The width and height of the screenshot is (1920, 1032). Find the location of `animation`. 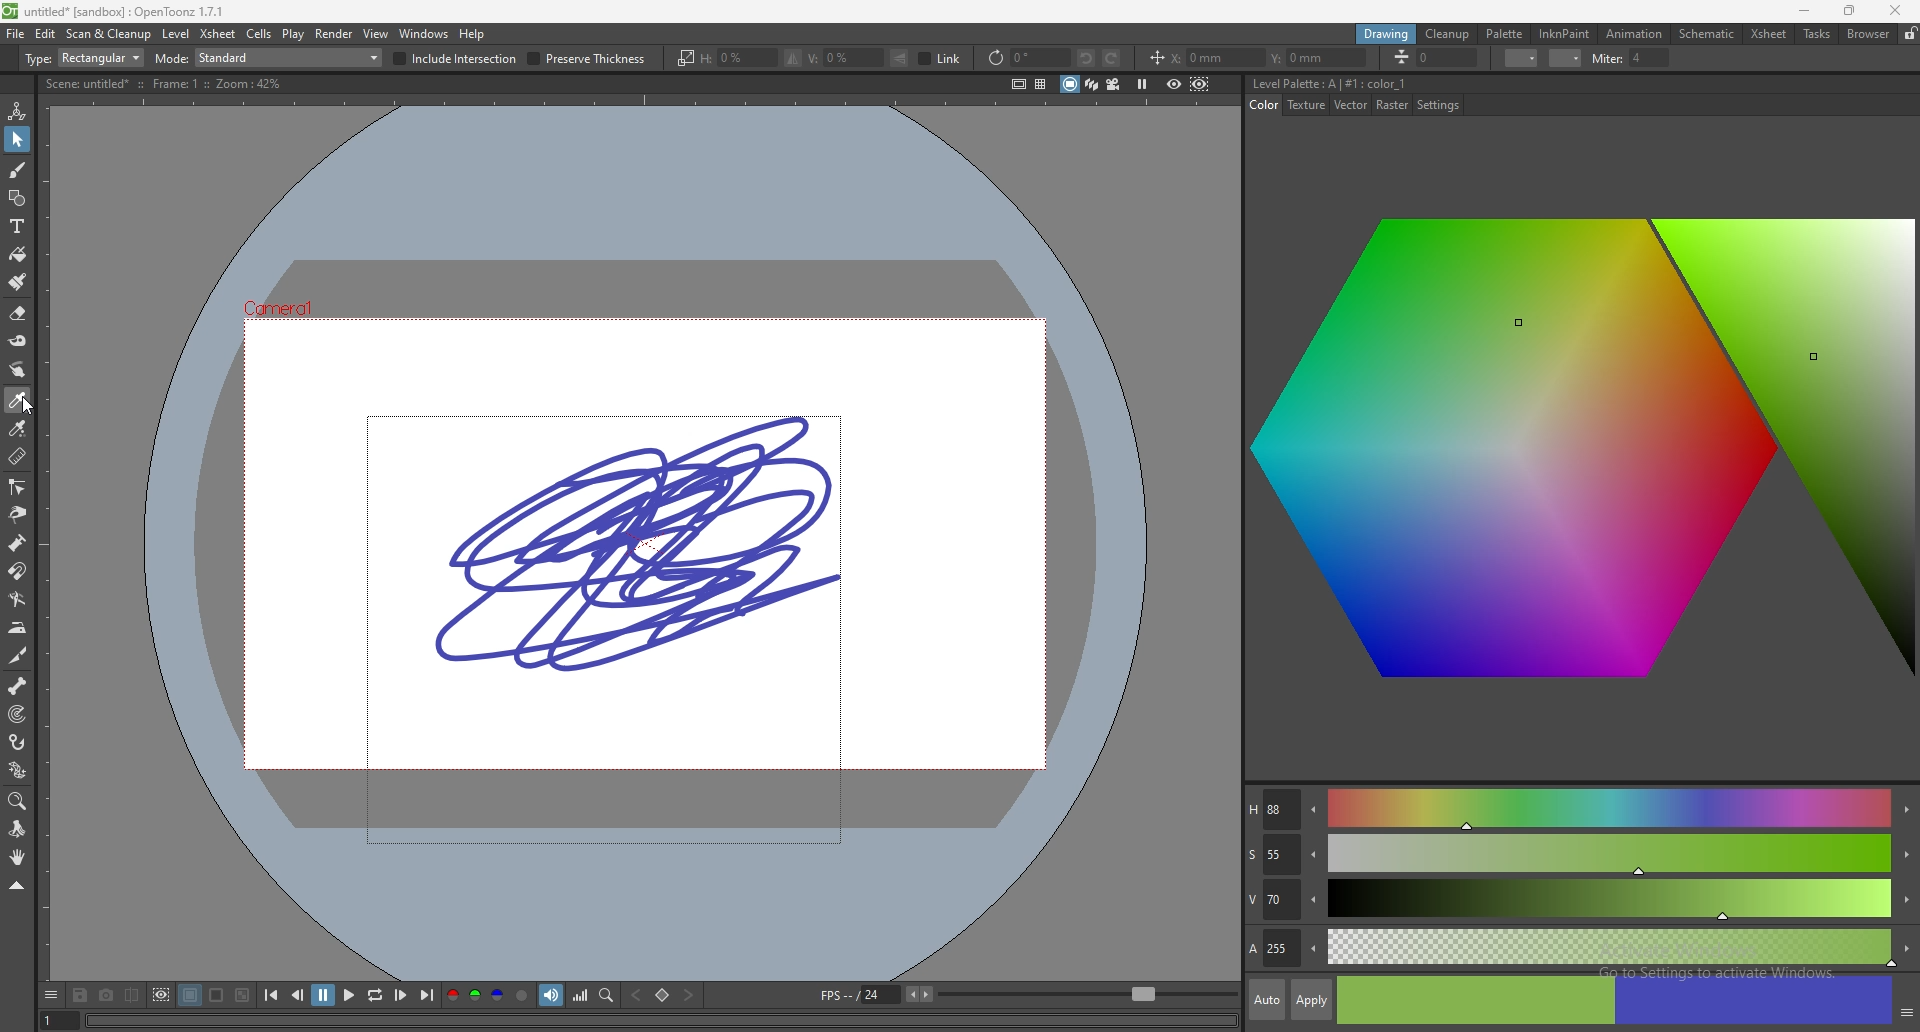

animation is located at coordinates (1635, 34).